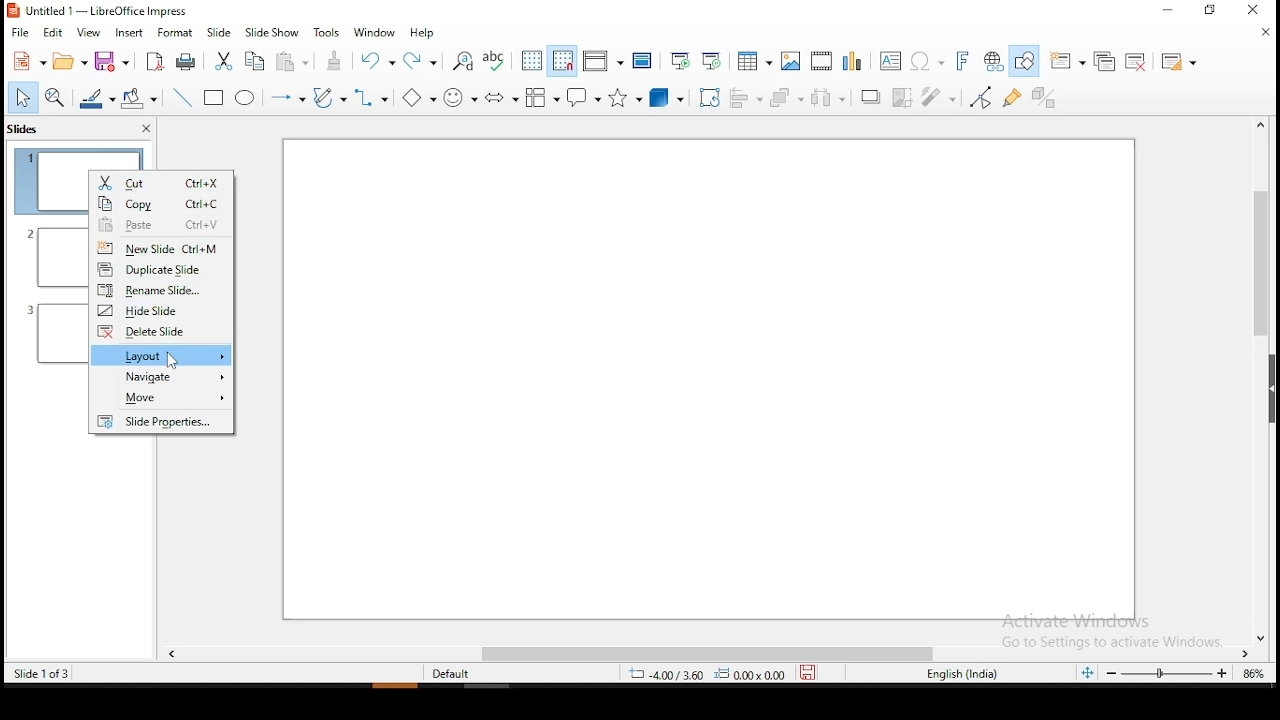 The height and width of the screenshot is (720, 1280). What do you see at coordinates (96, 99) in the screenshot?
I see `line color` at bounding box center [96, 99].